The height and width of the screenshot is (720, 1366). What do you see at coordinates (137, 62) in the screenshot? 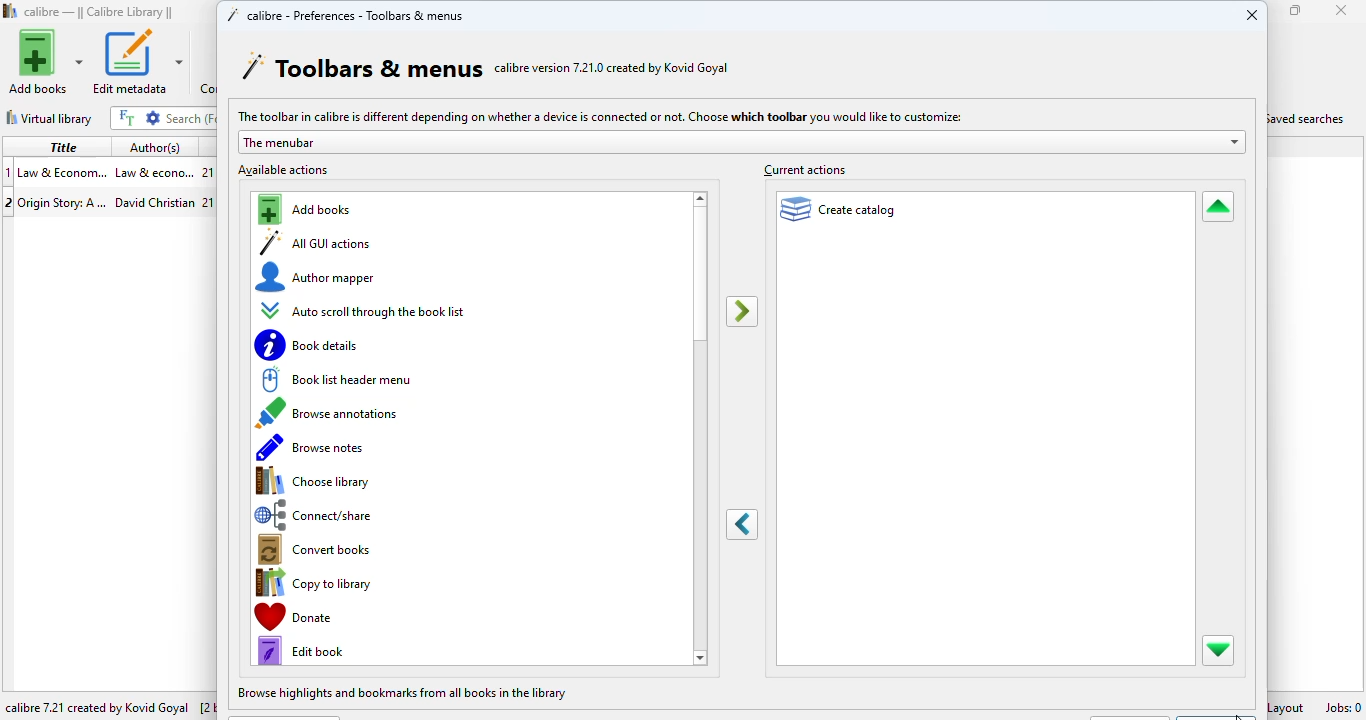
I see `edit metadata` at bounding box center [137, 62].